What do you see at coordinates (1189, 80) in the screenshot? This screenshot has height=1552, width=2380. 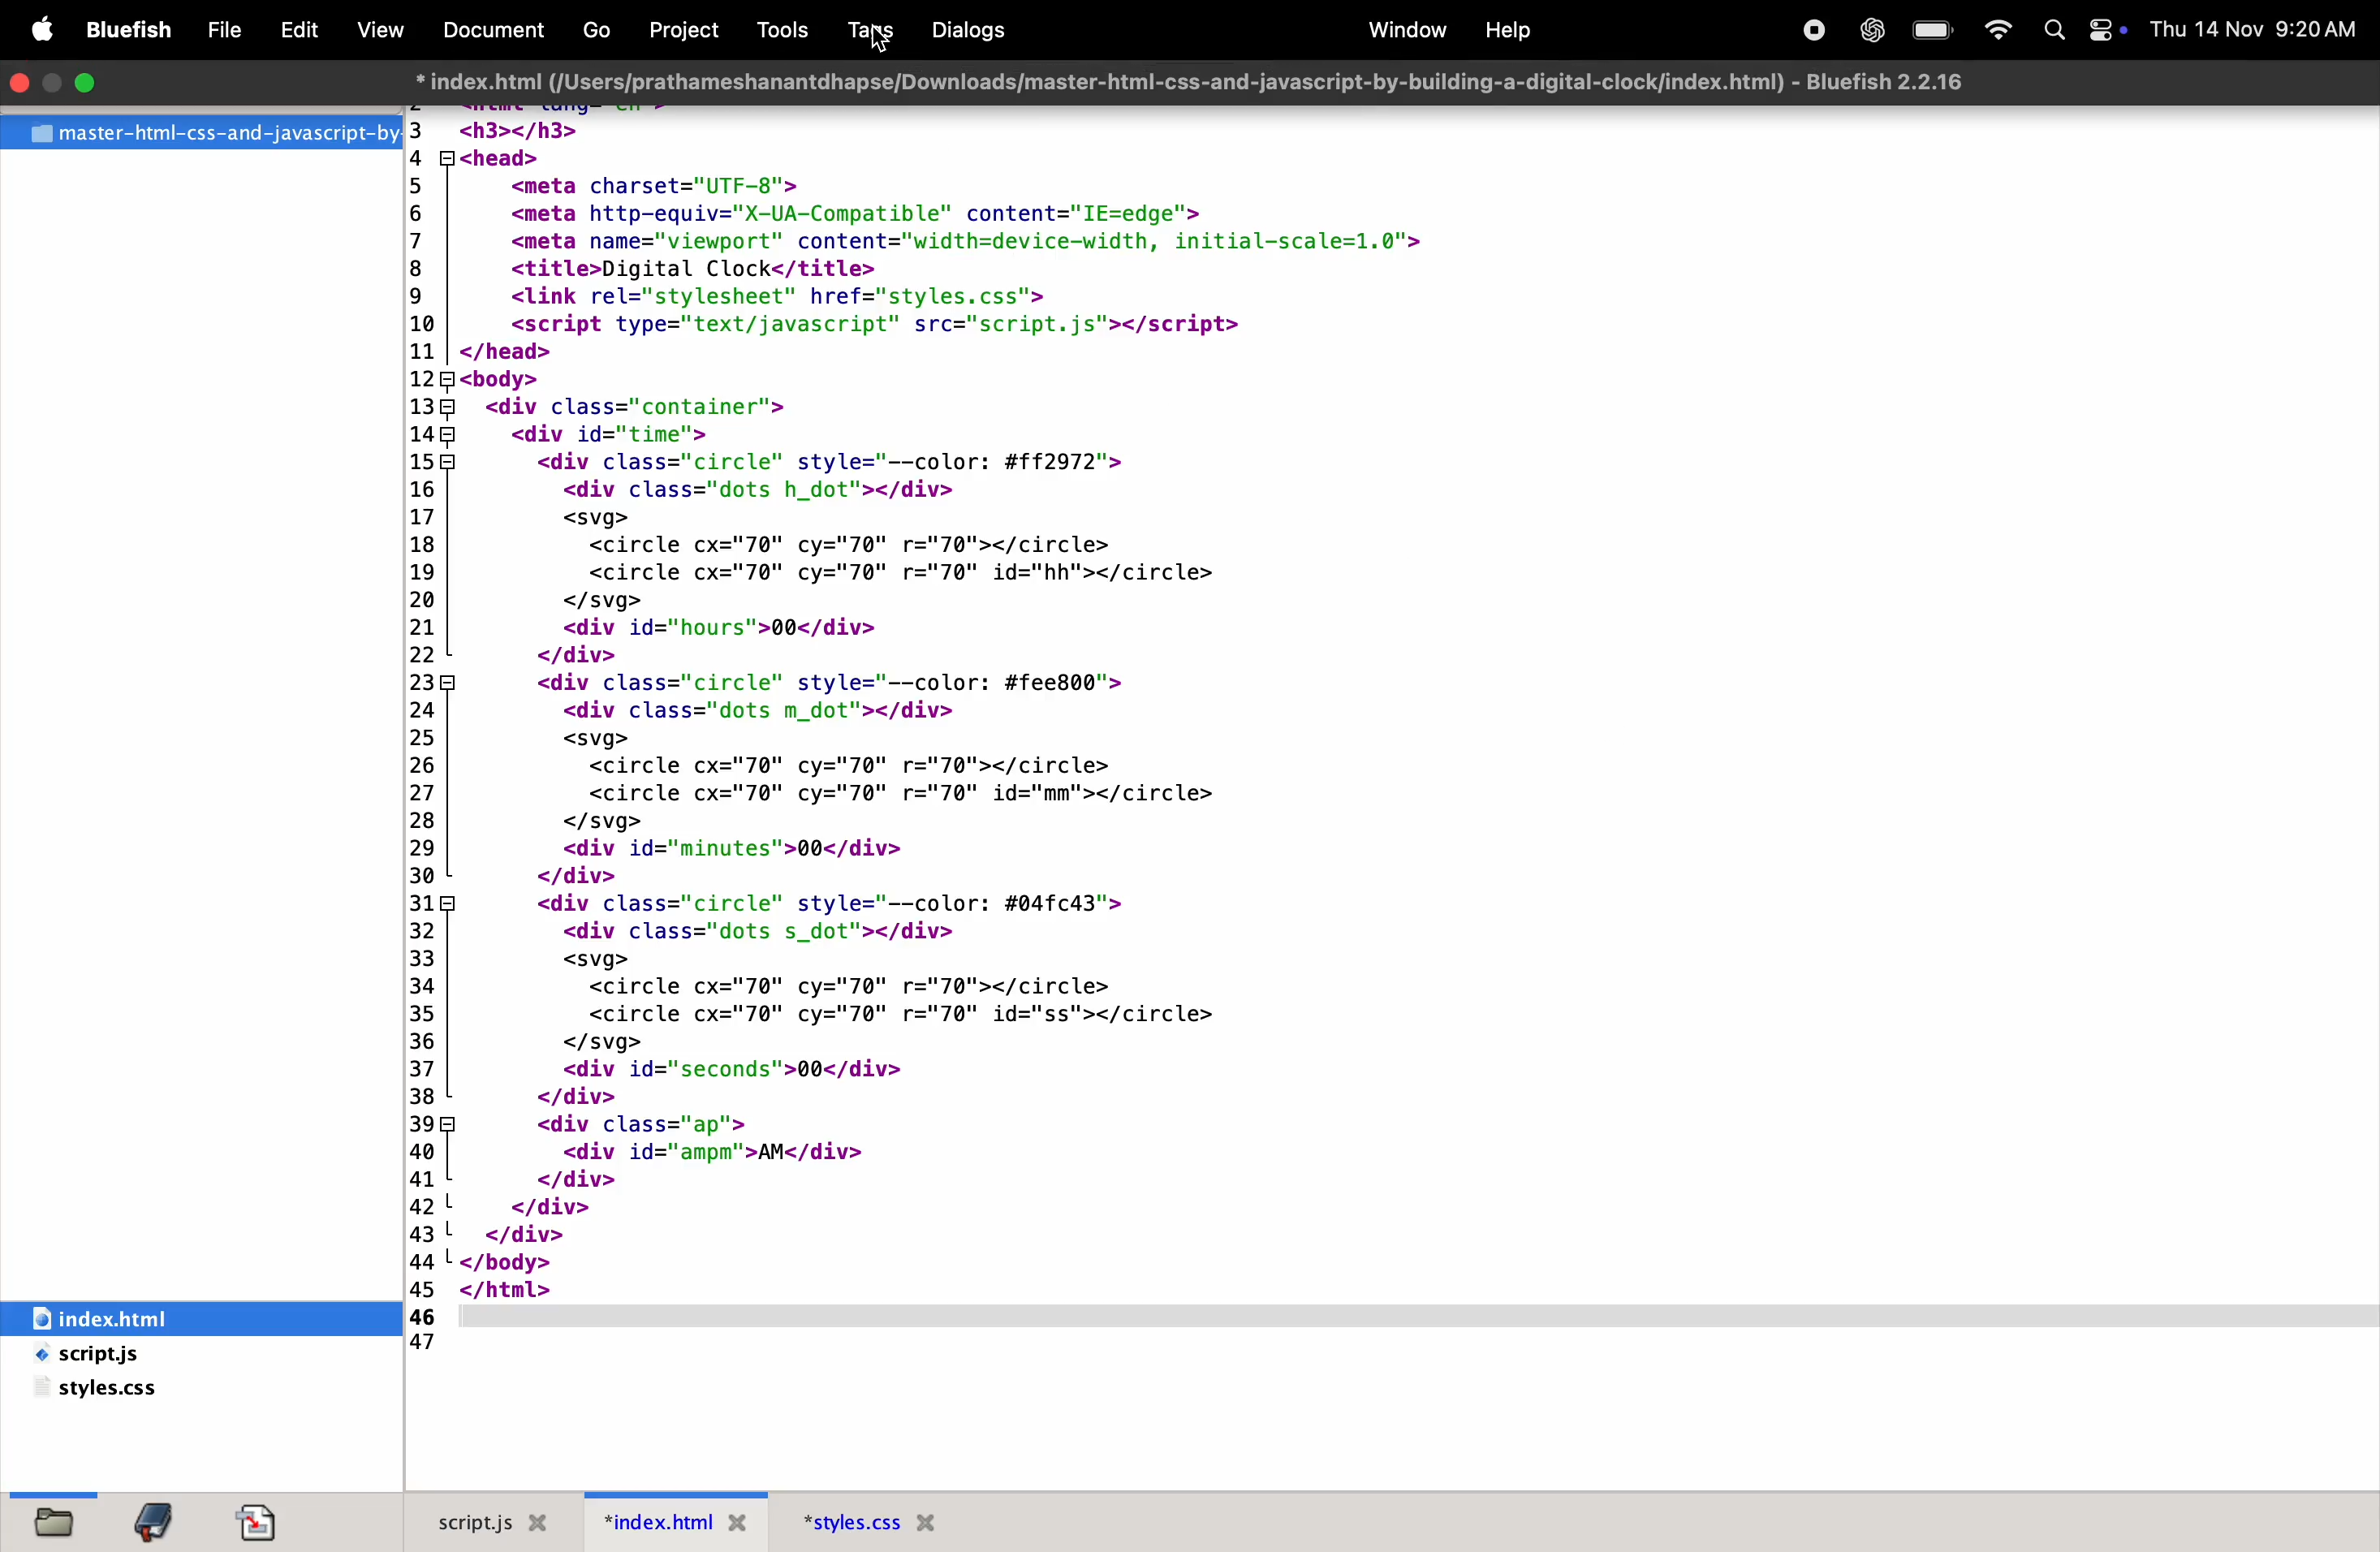 I see `index.html` at bounding box center [1189, 80].